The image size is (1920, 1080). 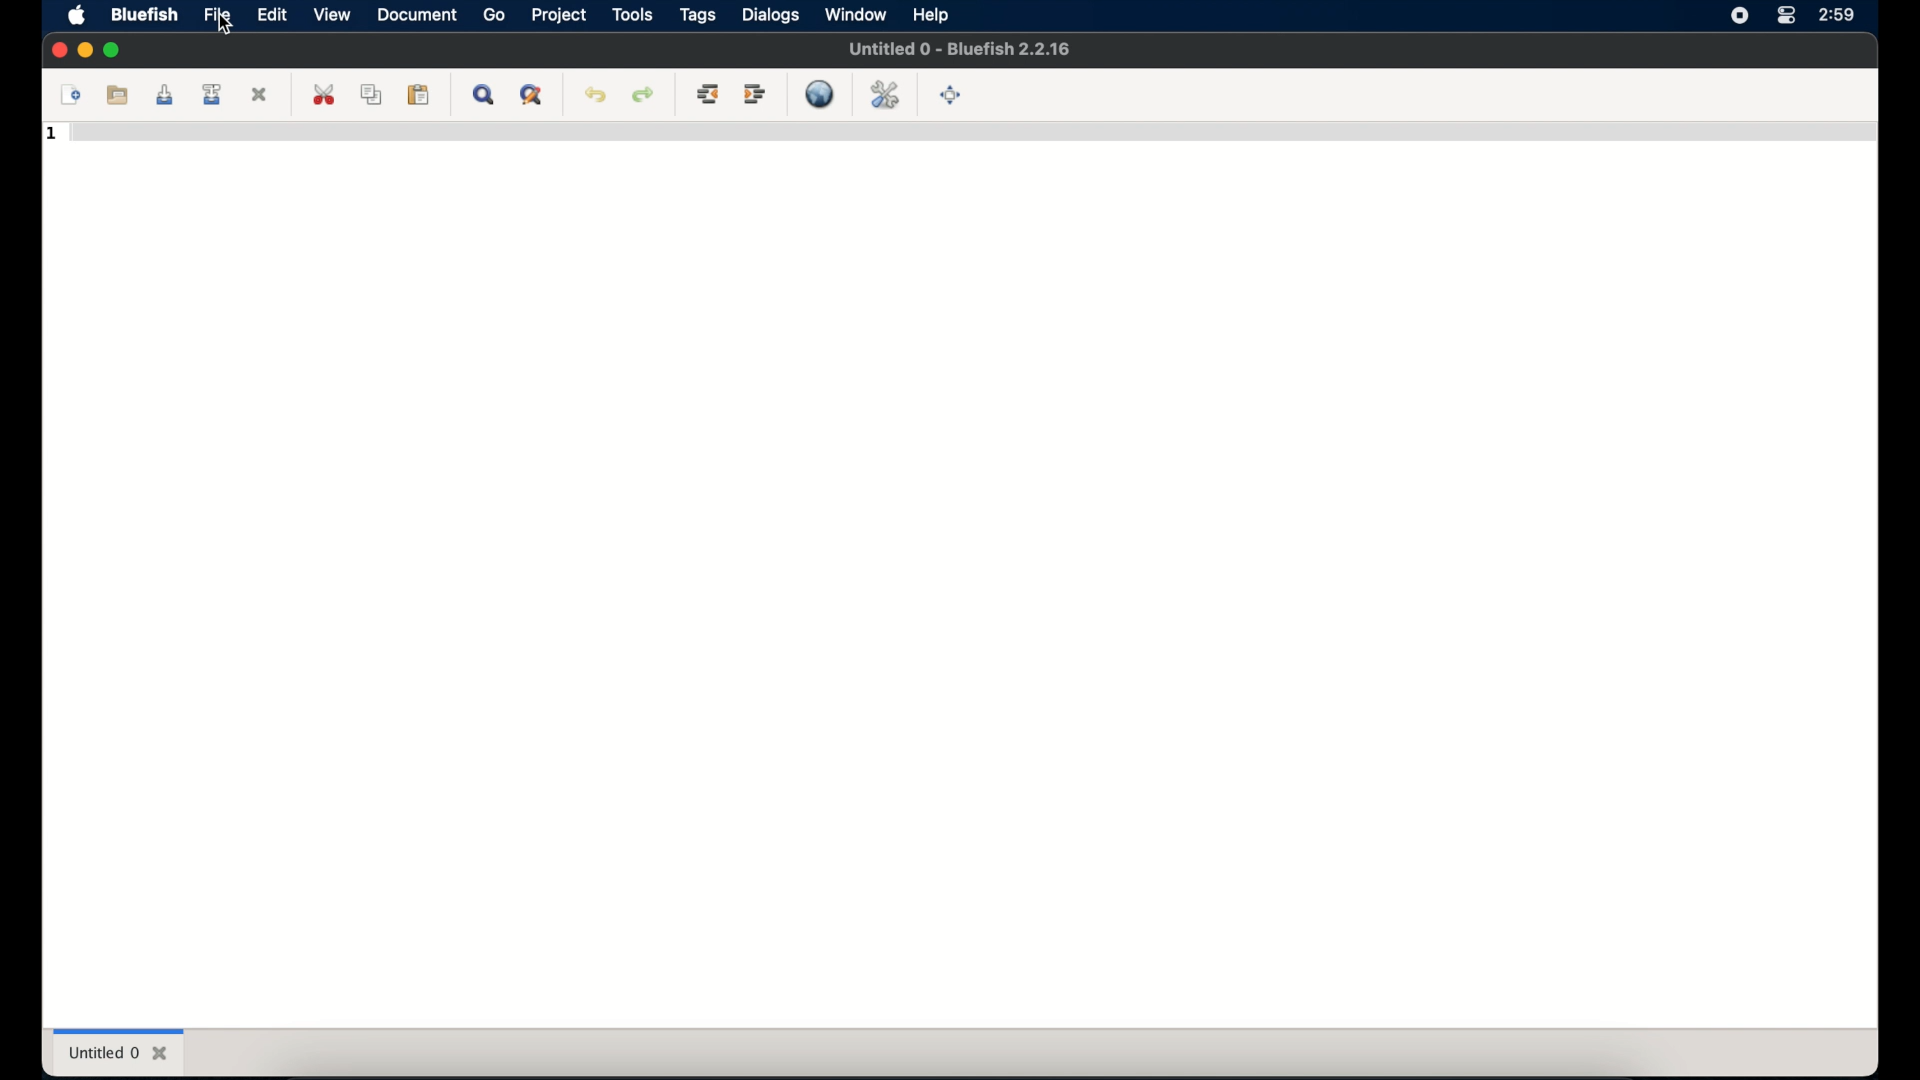 I want to click on bluefish, so click(x=145, y=14).